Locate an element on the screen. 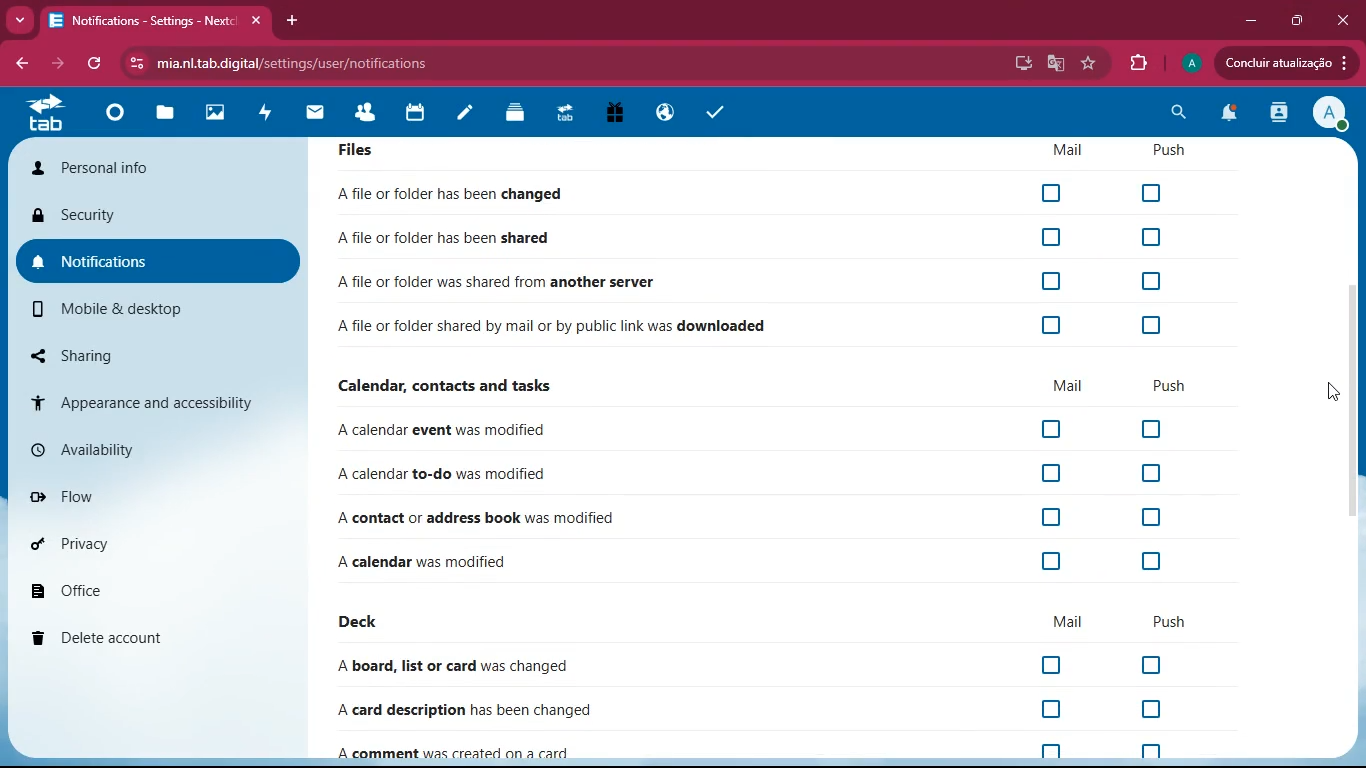 Image resolution: width=1366 pixels, height=768 pixels. add tab is located at coordinates (294, 22).